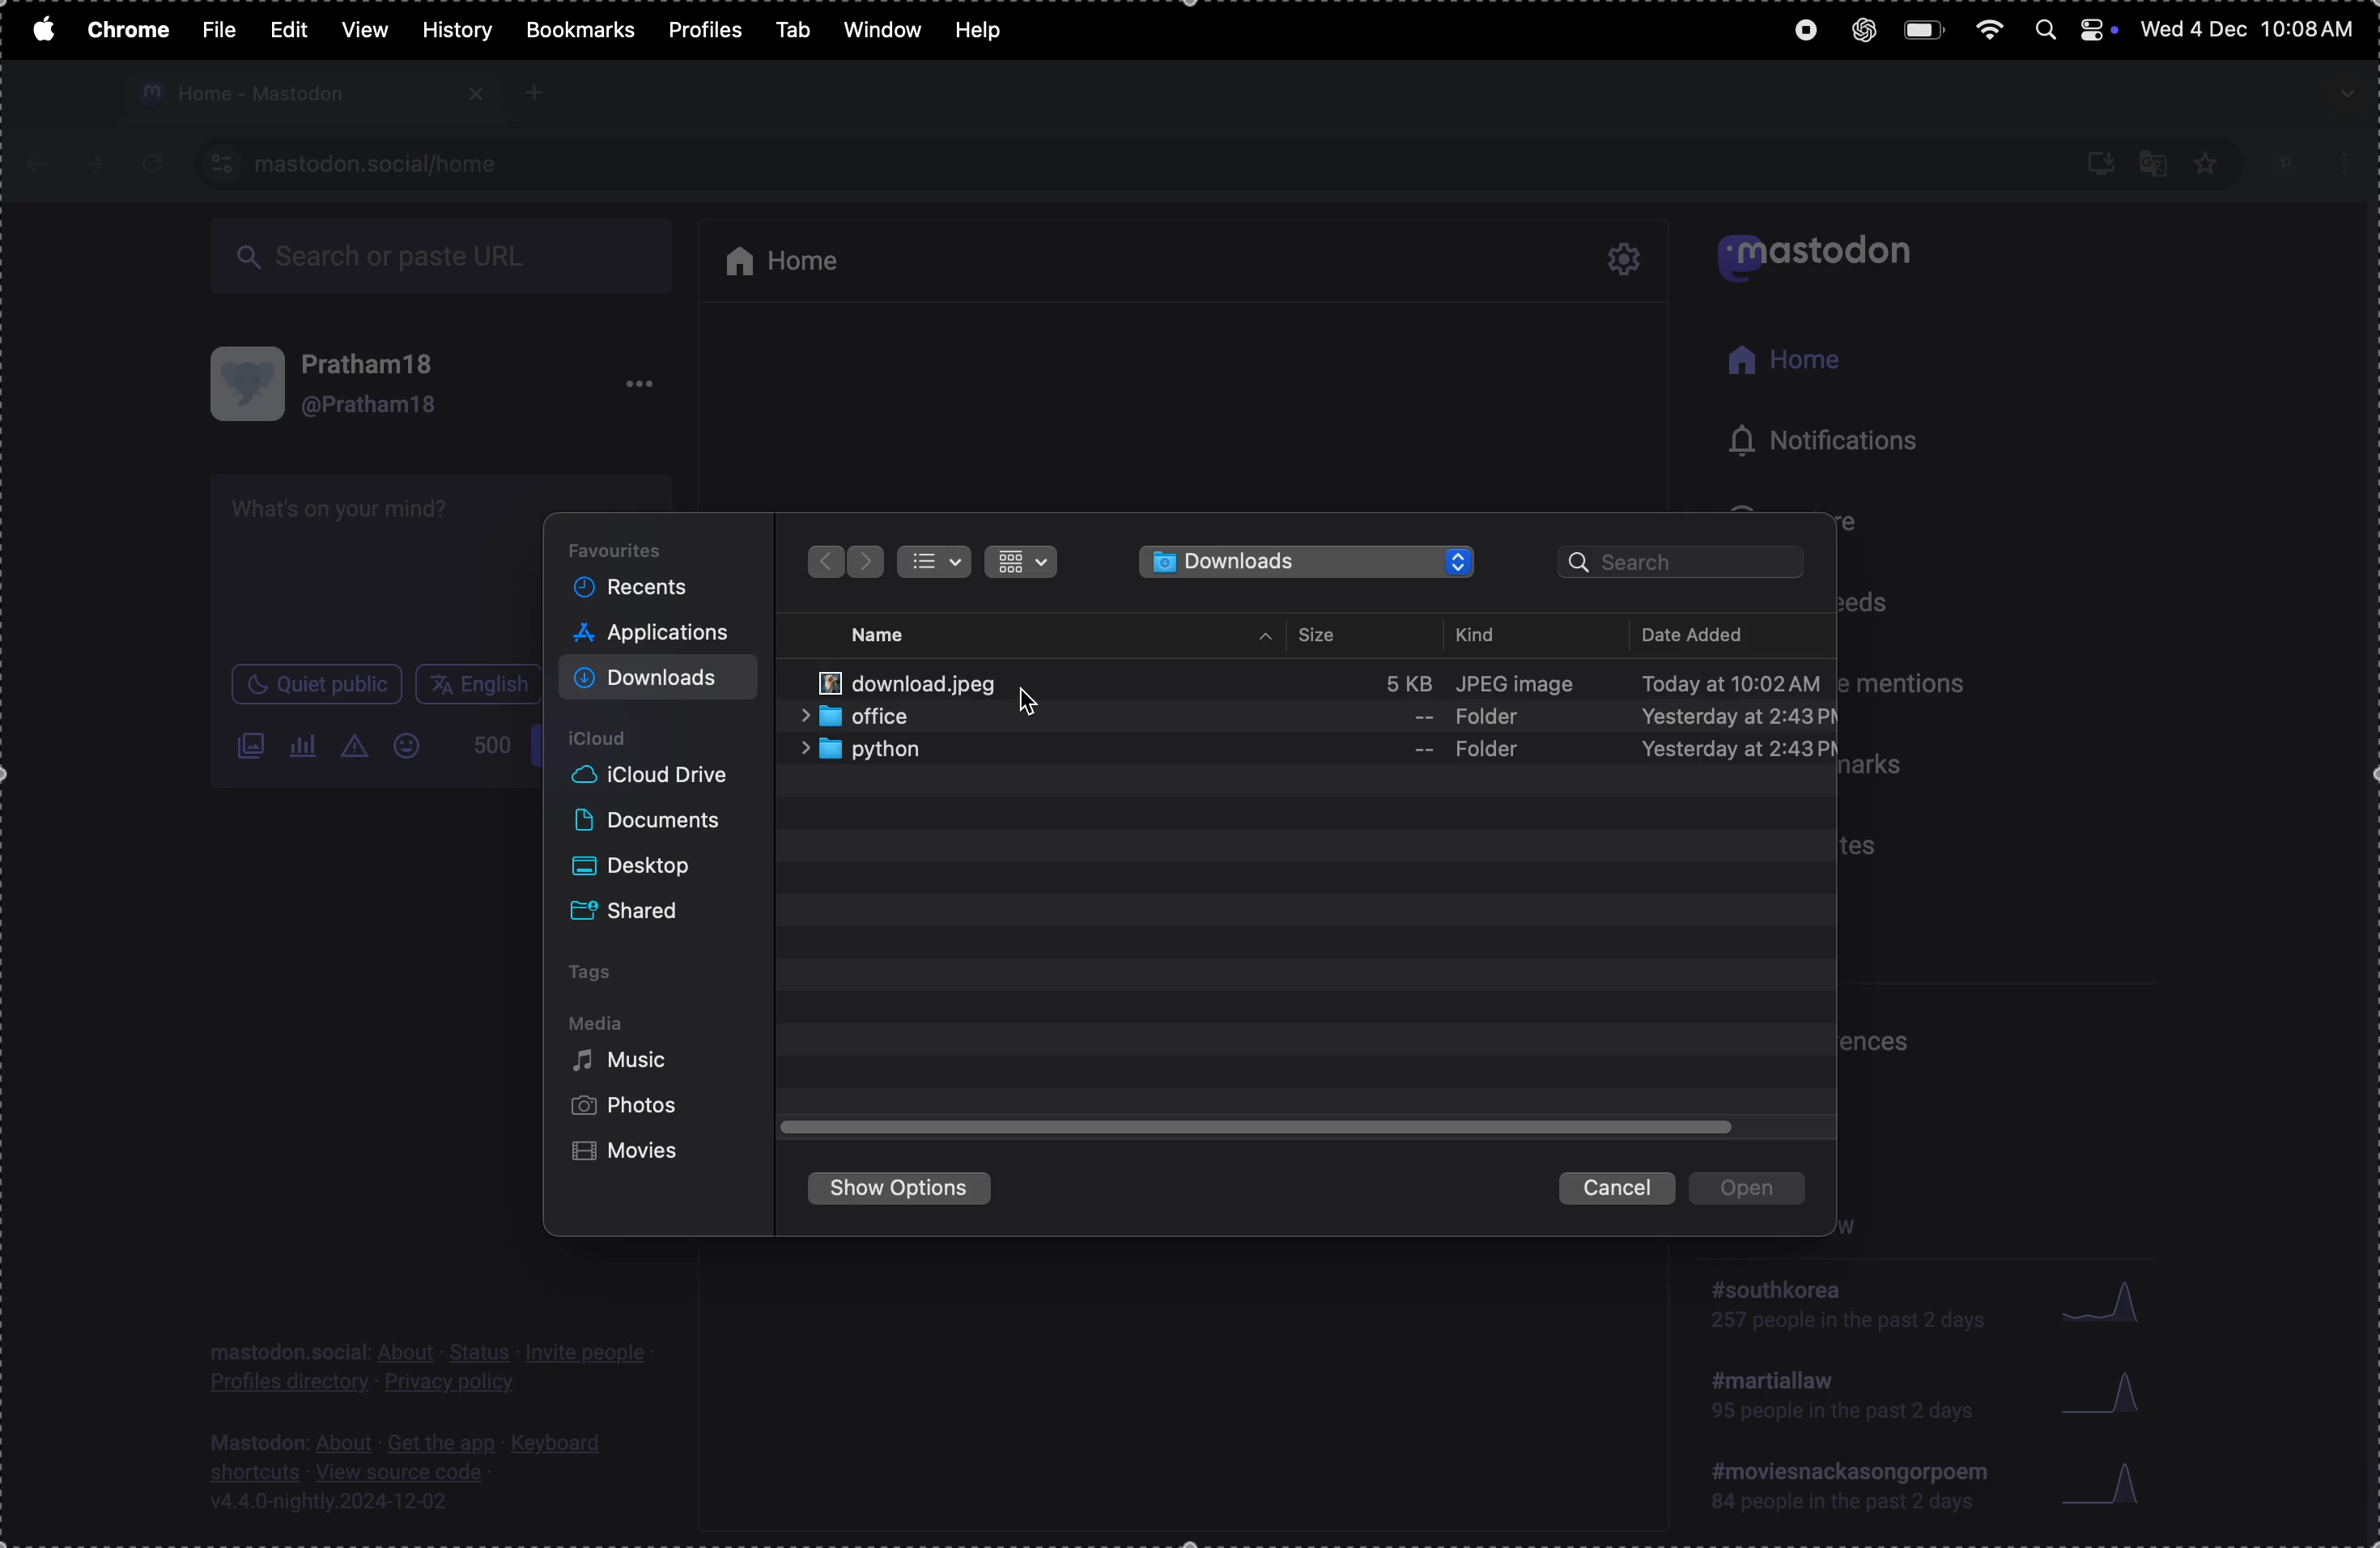 The width and height of the screenshot is (2380, 1548). What do you see at coordinates (456, 30) in the screenshot?
I see `History` at bounding box center [456, 30].